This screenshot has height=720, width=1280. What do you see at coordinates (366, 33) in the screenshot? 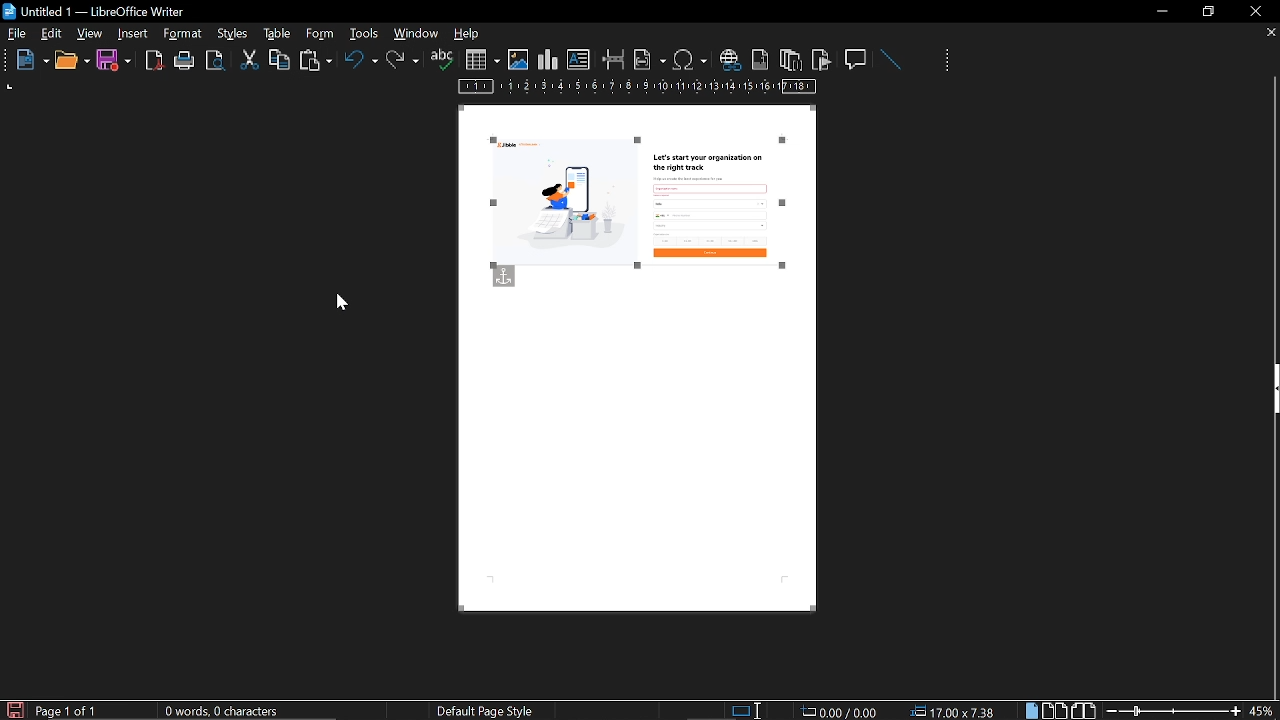
I see `form` at bounding box center [366, 33].